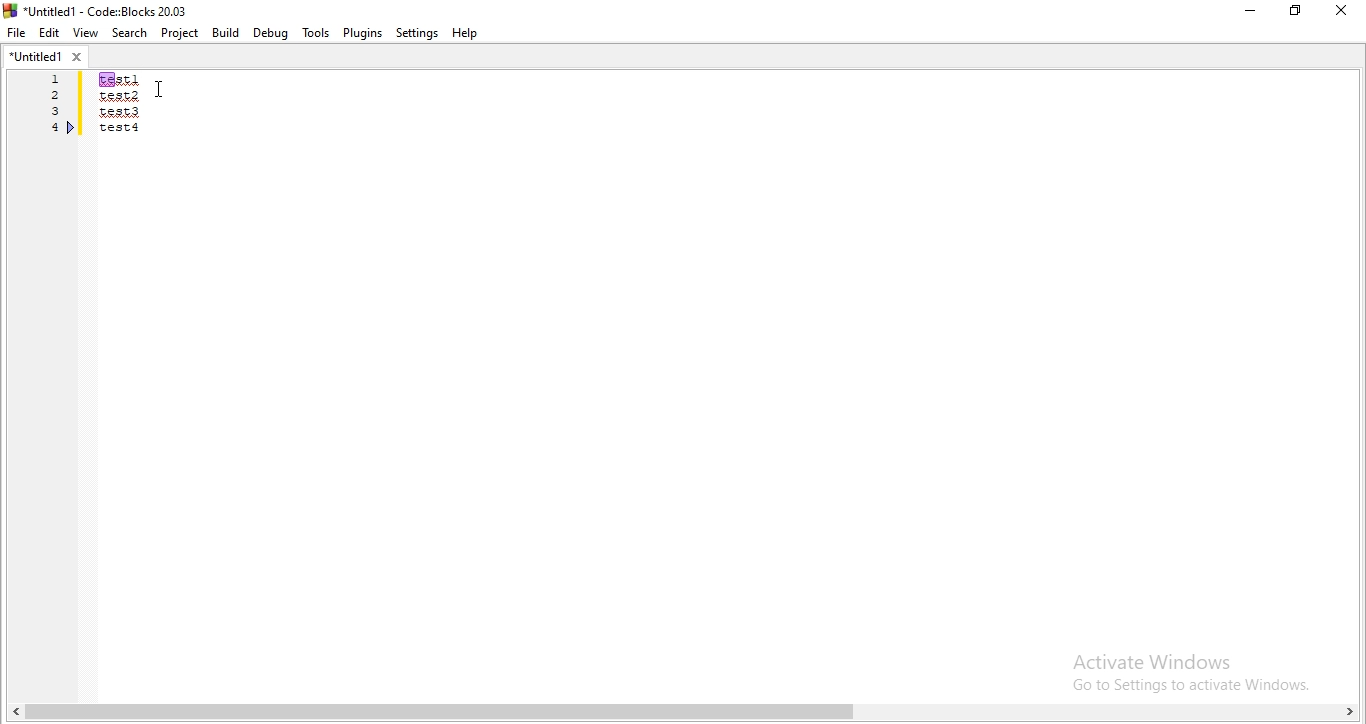 This screenshot has width=1366, height=724. I want to click on Tools , so click(315, 33).